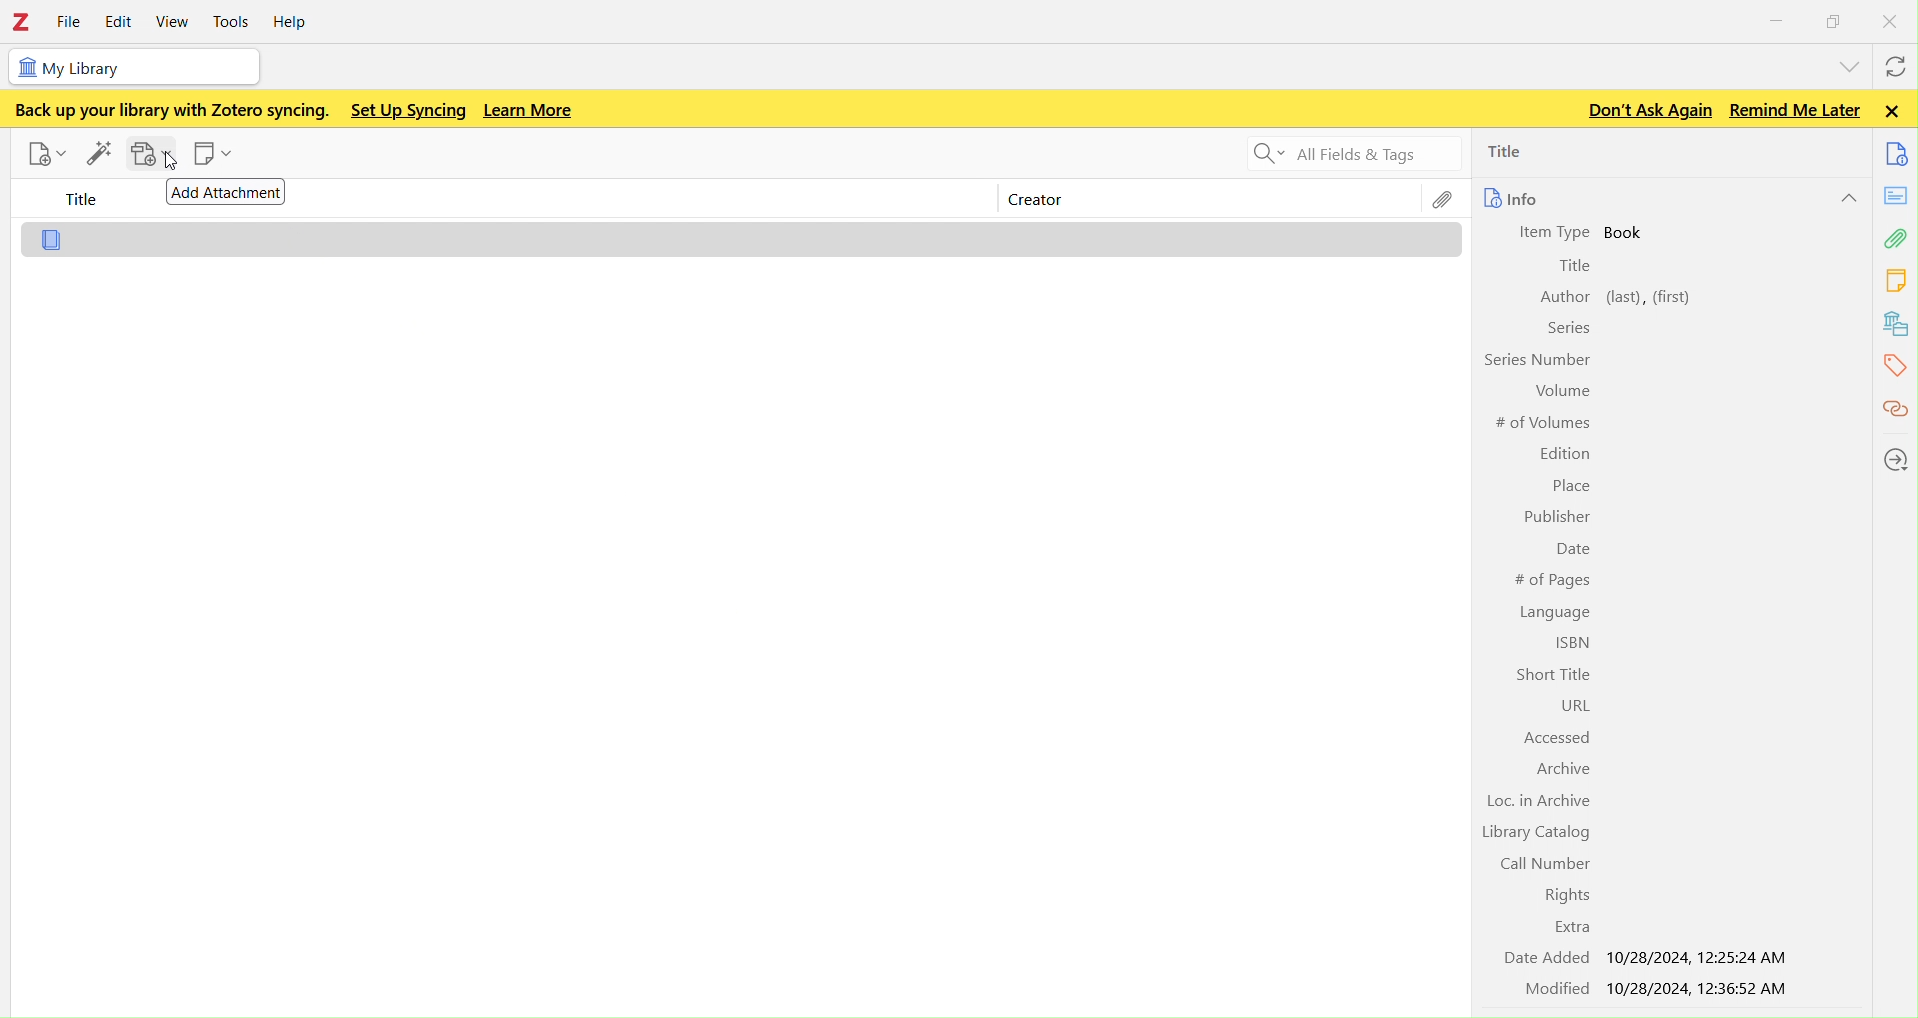 This screenshot has width=1918, height=1018. I want to click on Extra, so click(1565, 927).